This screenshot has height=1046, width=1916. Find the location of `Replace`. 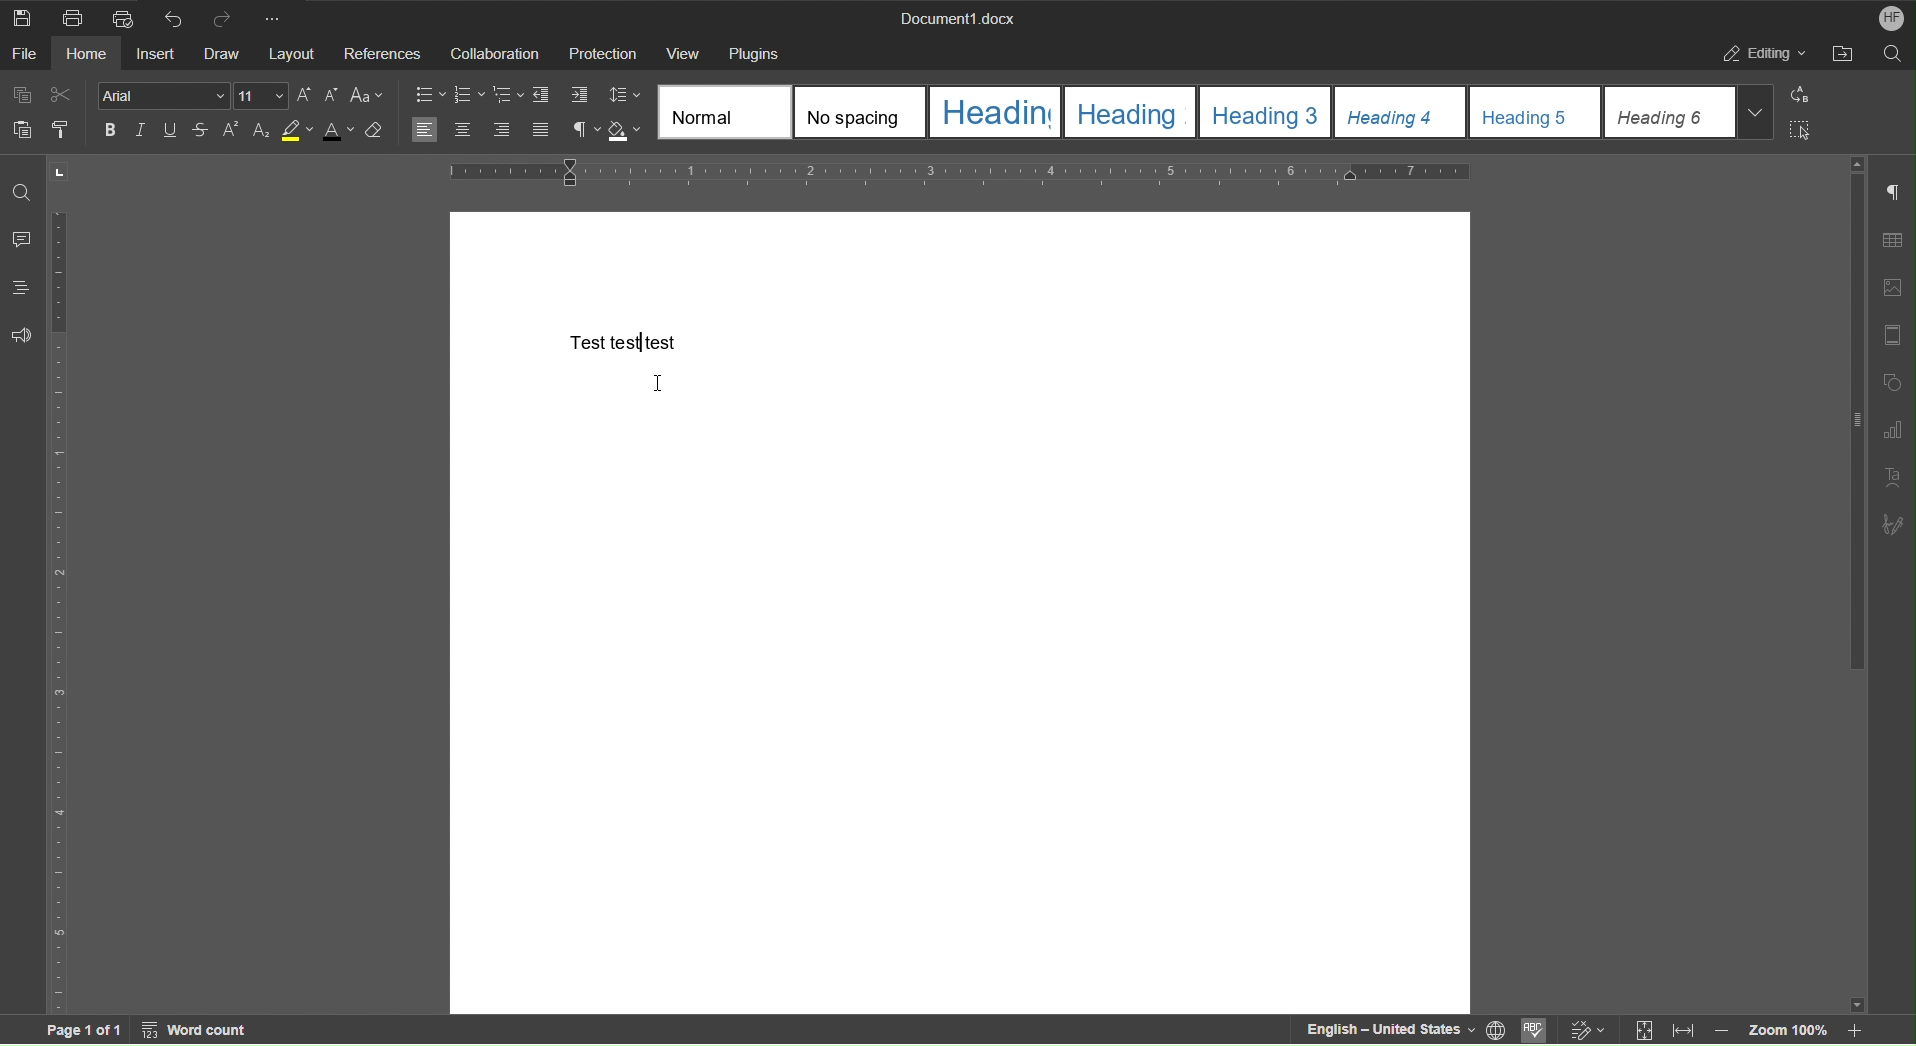

Replace is located at coordinates (1797, 96).